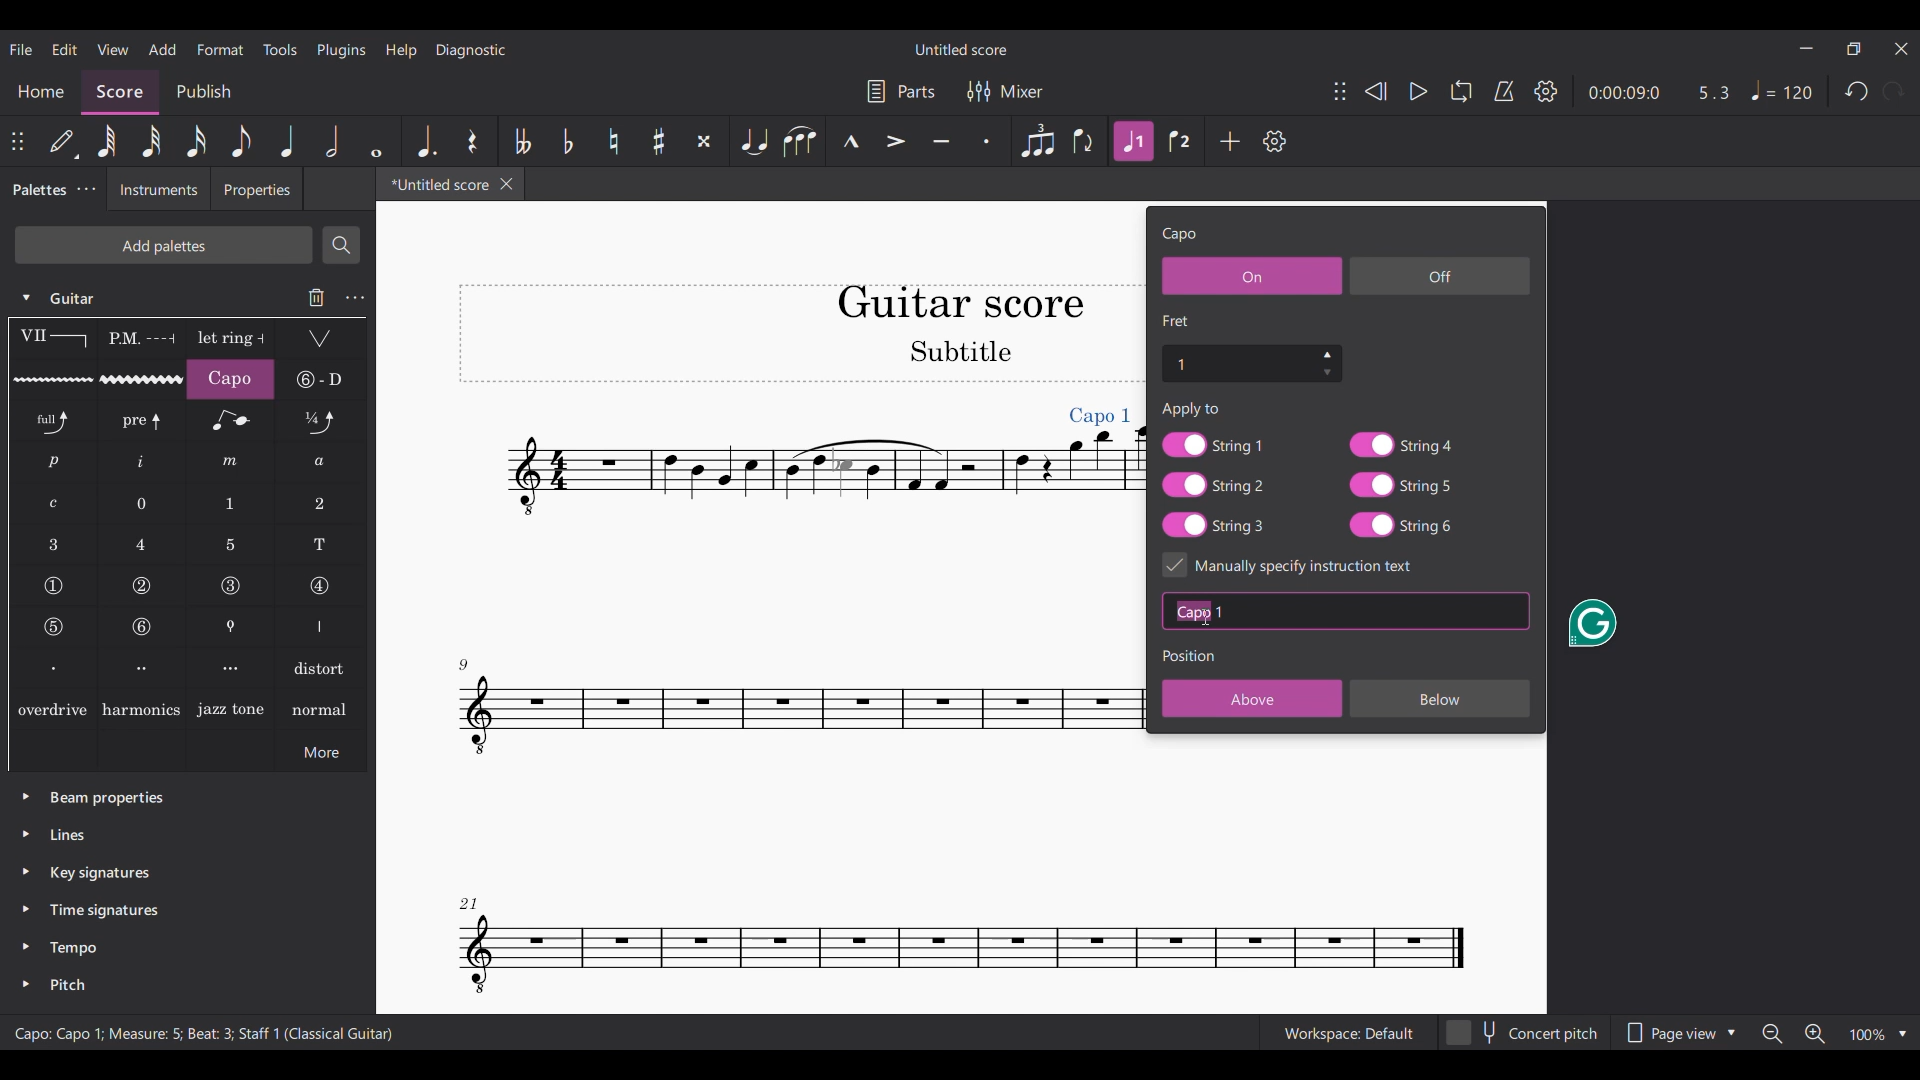  I want to click on Above, so click(1253, 698).